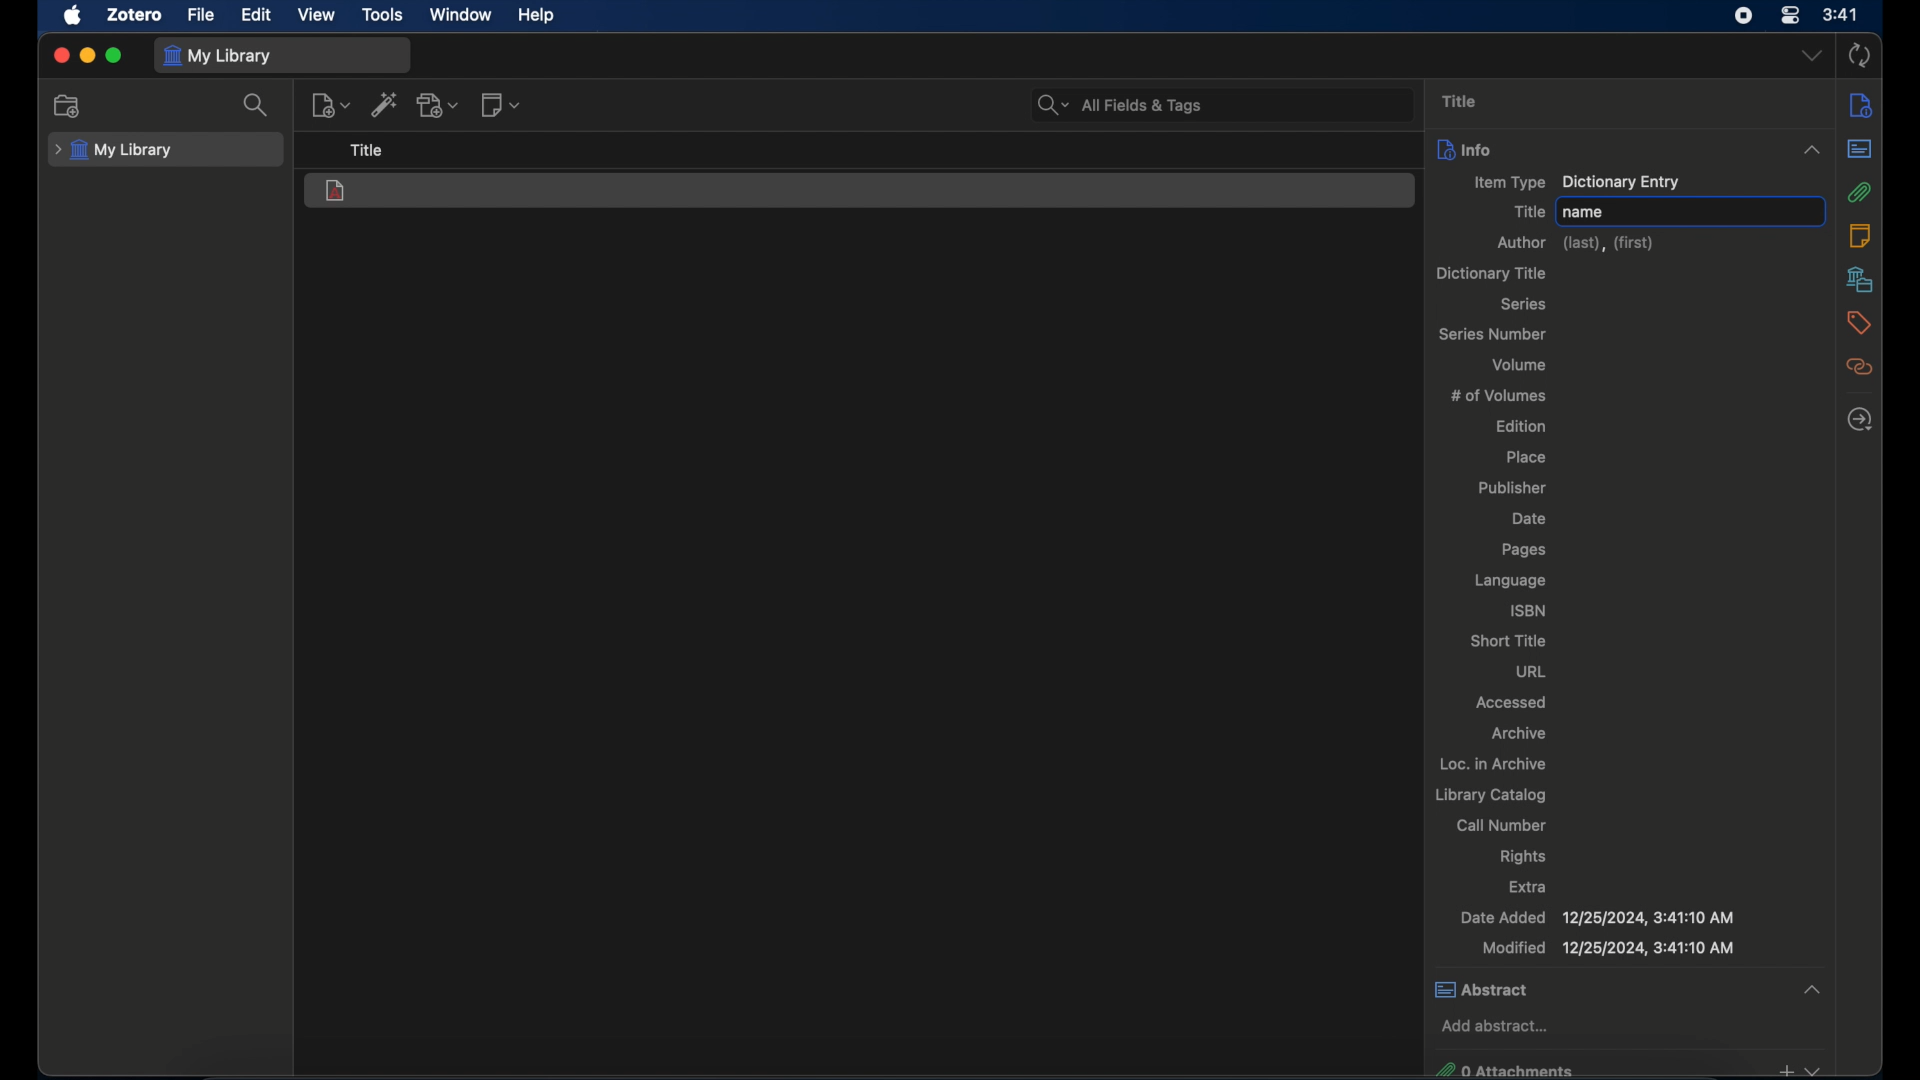  What do you see at coordinates (1859, 235) in the screenshot?
I see `notes` at bounding box center [1859, 235].